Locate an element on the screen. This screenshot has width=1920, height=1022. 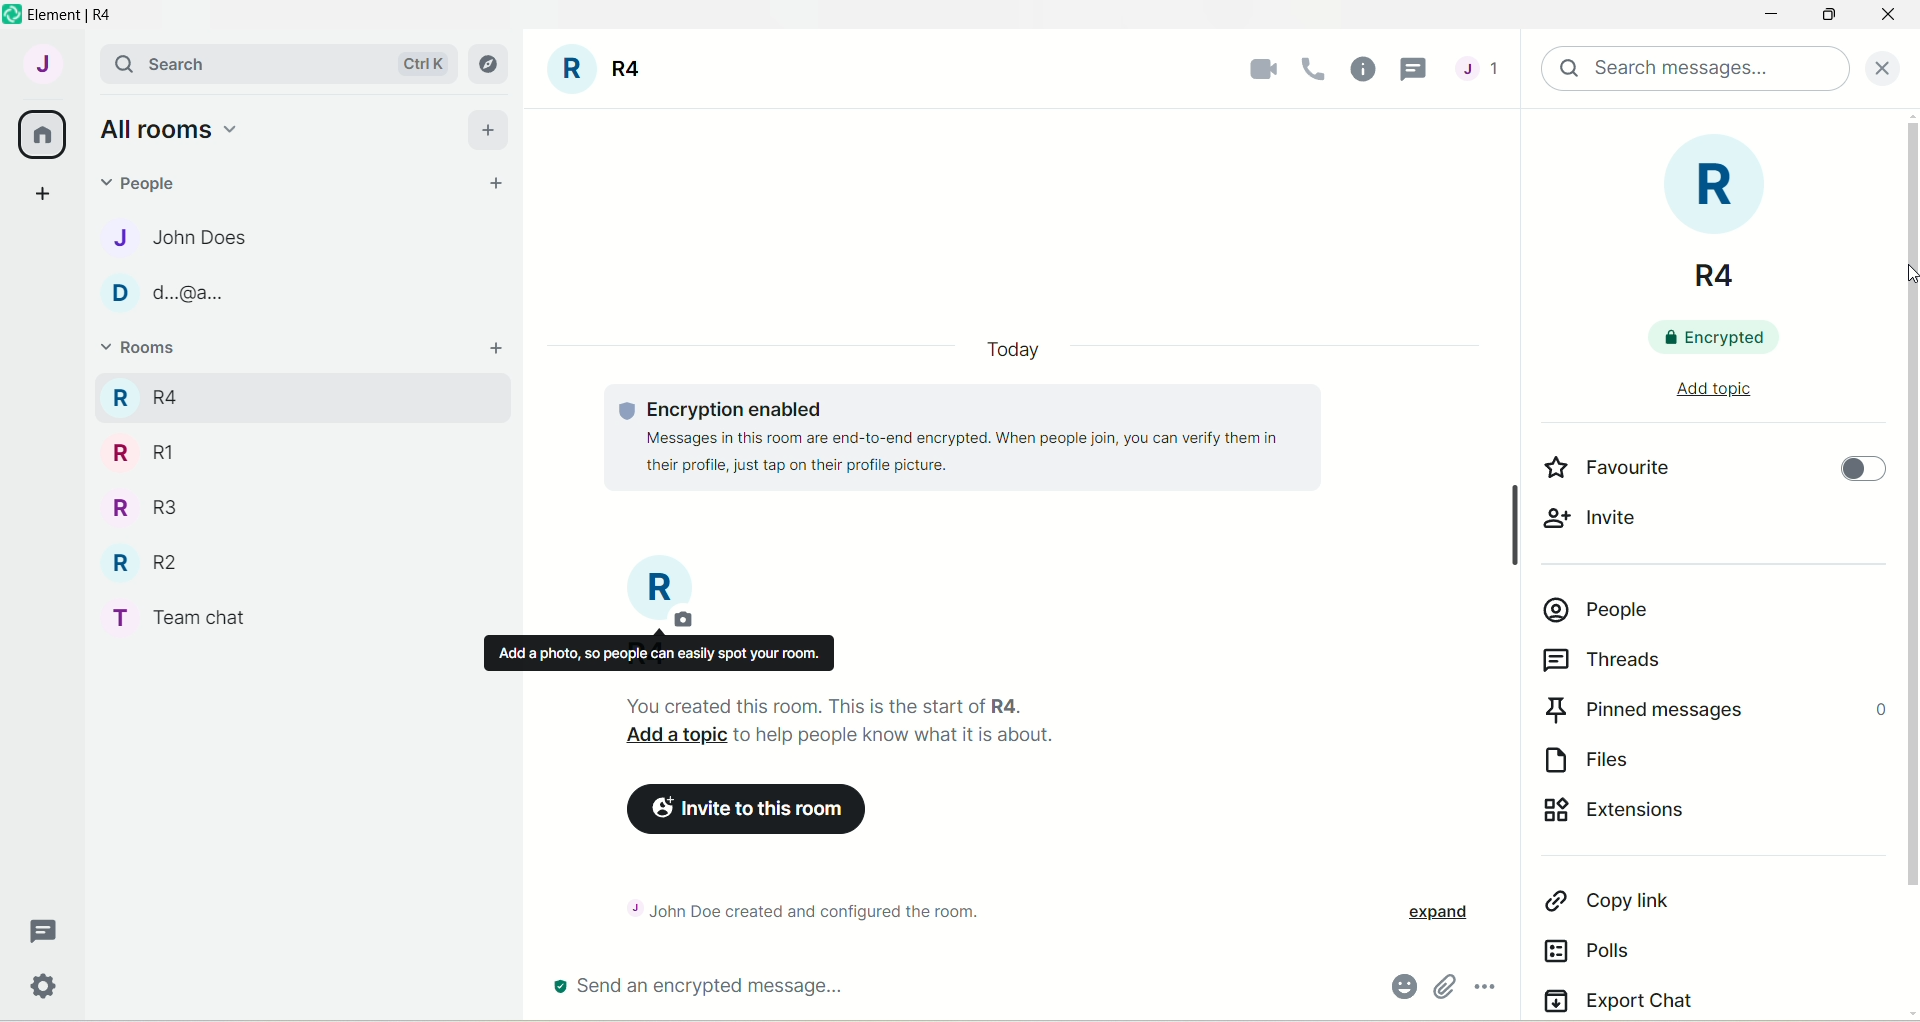
add is located at coordinates (489, 127).